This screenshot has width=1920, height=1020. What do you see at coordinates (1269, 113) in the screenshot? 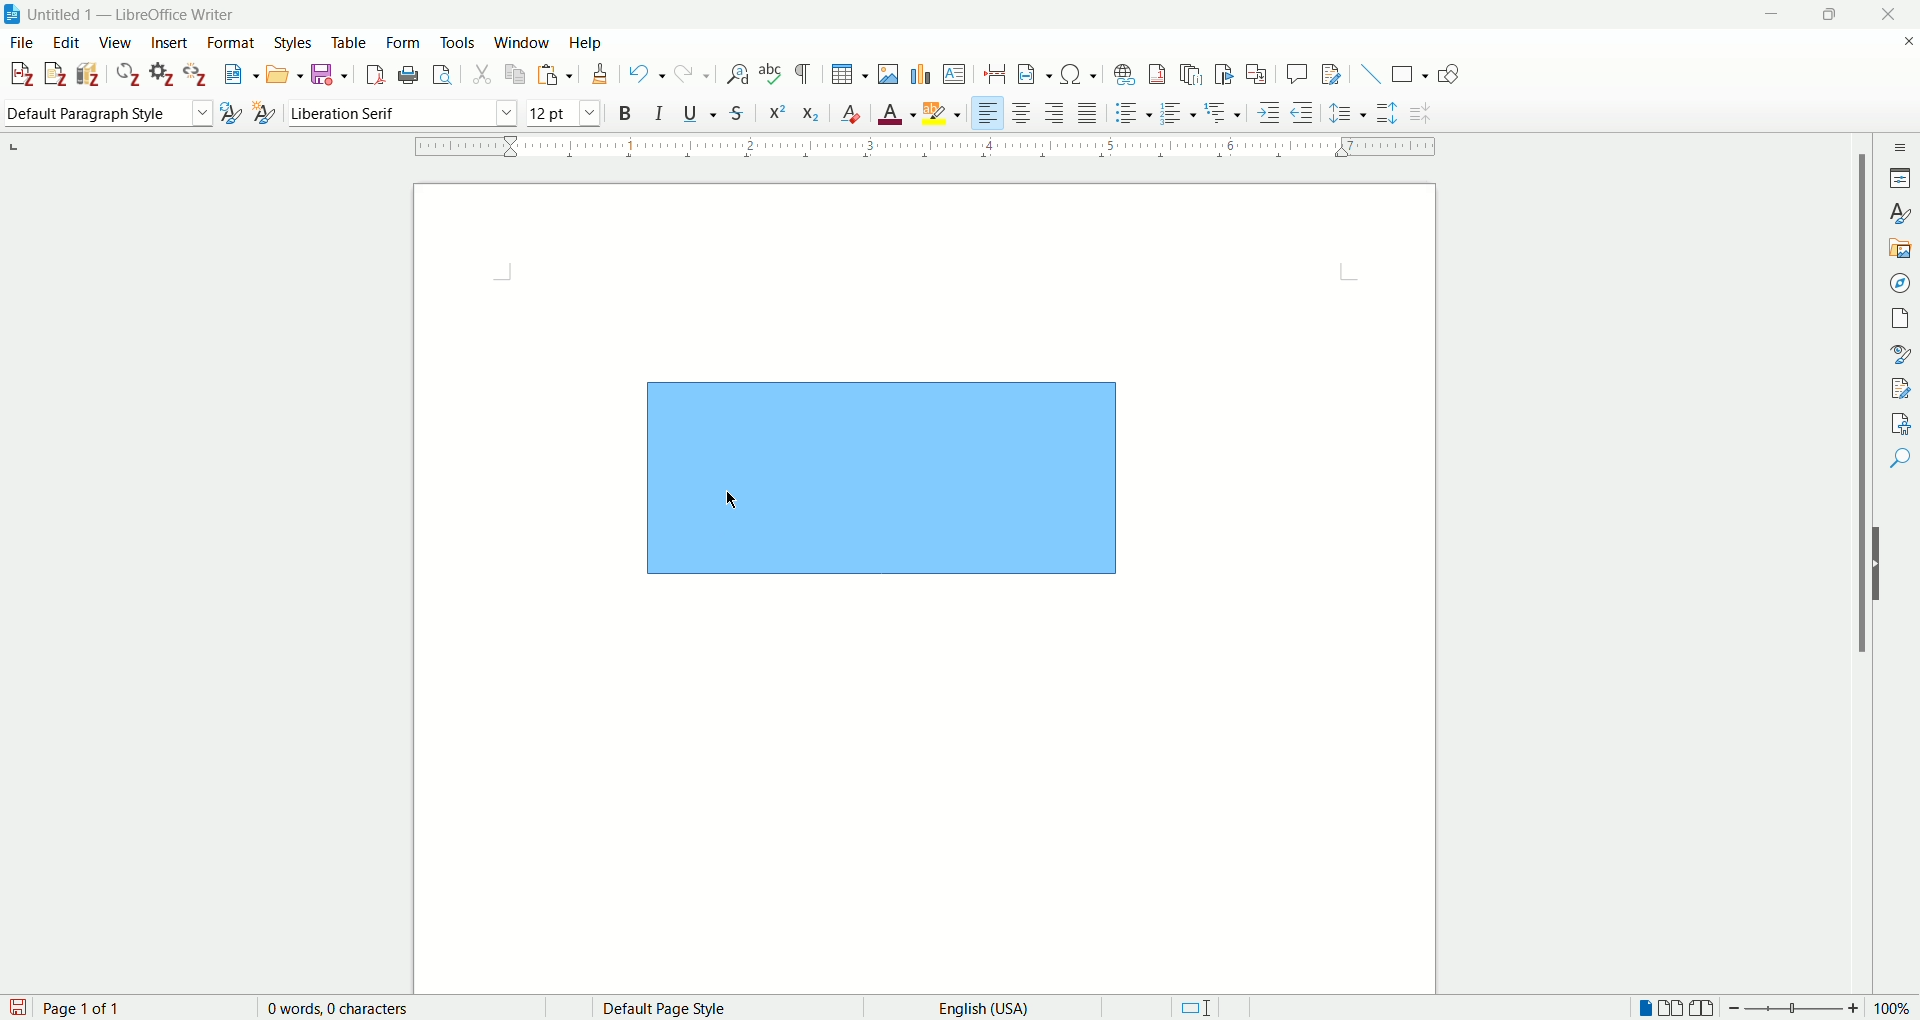
I see `increase indent` at bounding box center [1269, 113].